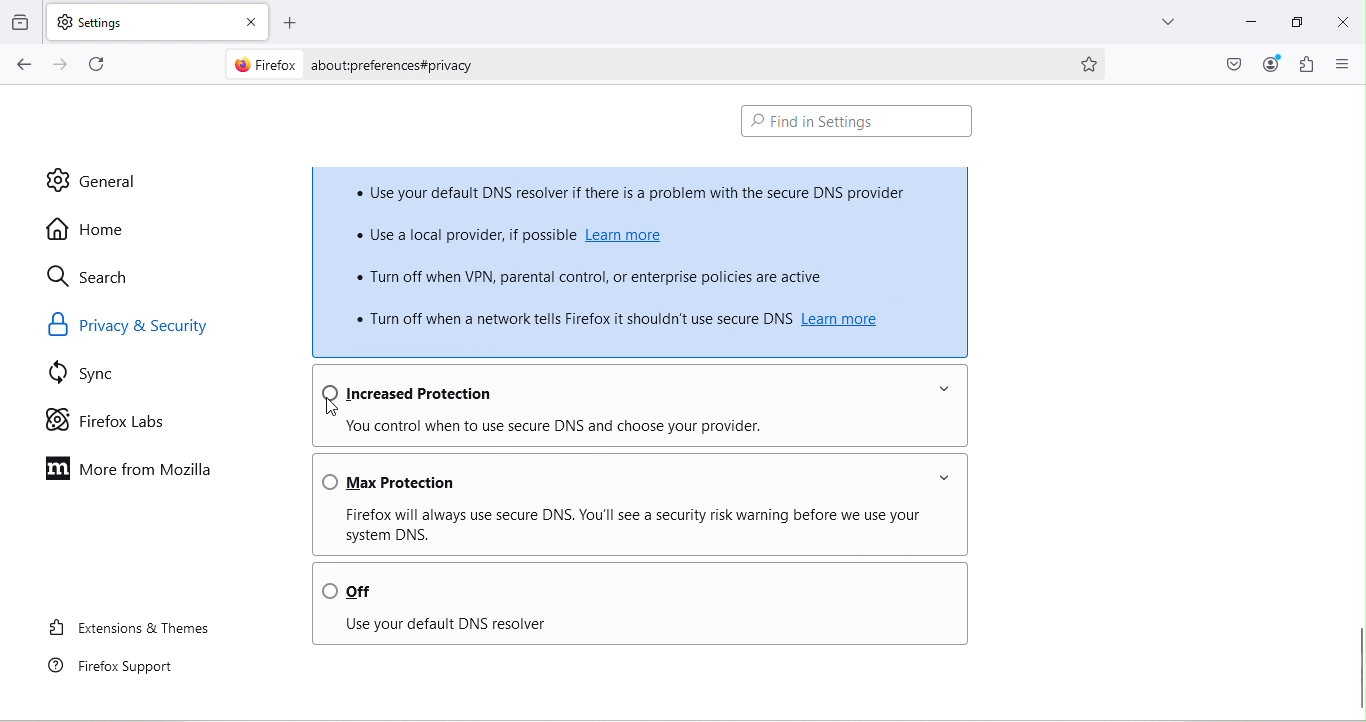 The height and width of the screenshot is (722, 1366). I want to click on Use your DNS resolver, so click(621, 629).